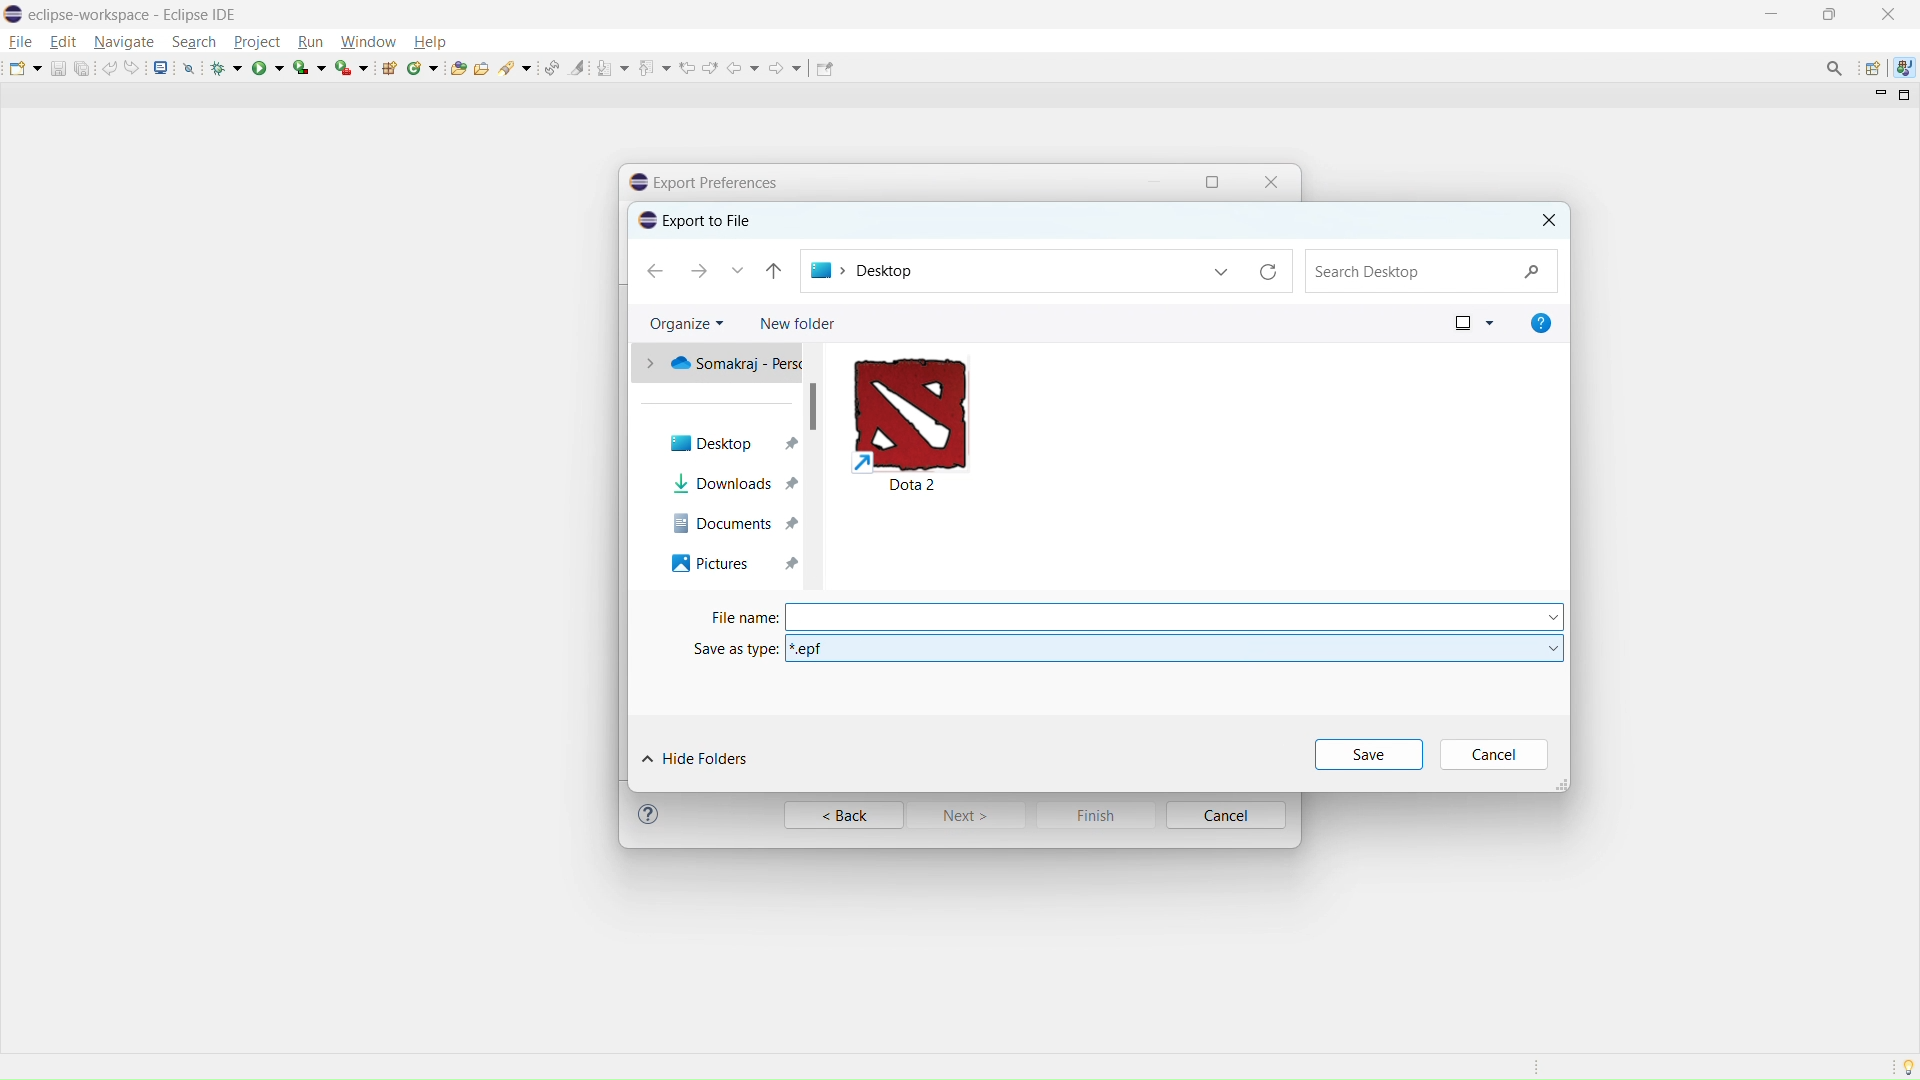 This screenshot has height=1080, width=1920. Describe the element at coordinates (123, 43) in the screenshot. I see `navigate` at that location.